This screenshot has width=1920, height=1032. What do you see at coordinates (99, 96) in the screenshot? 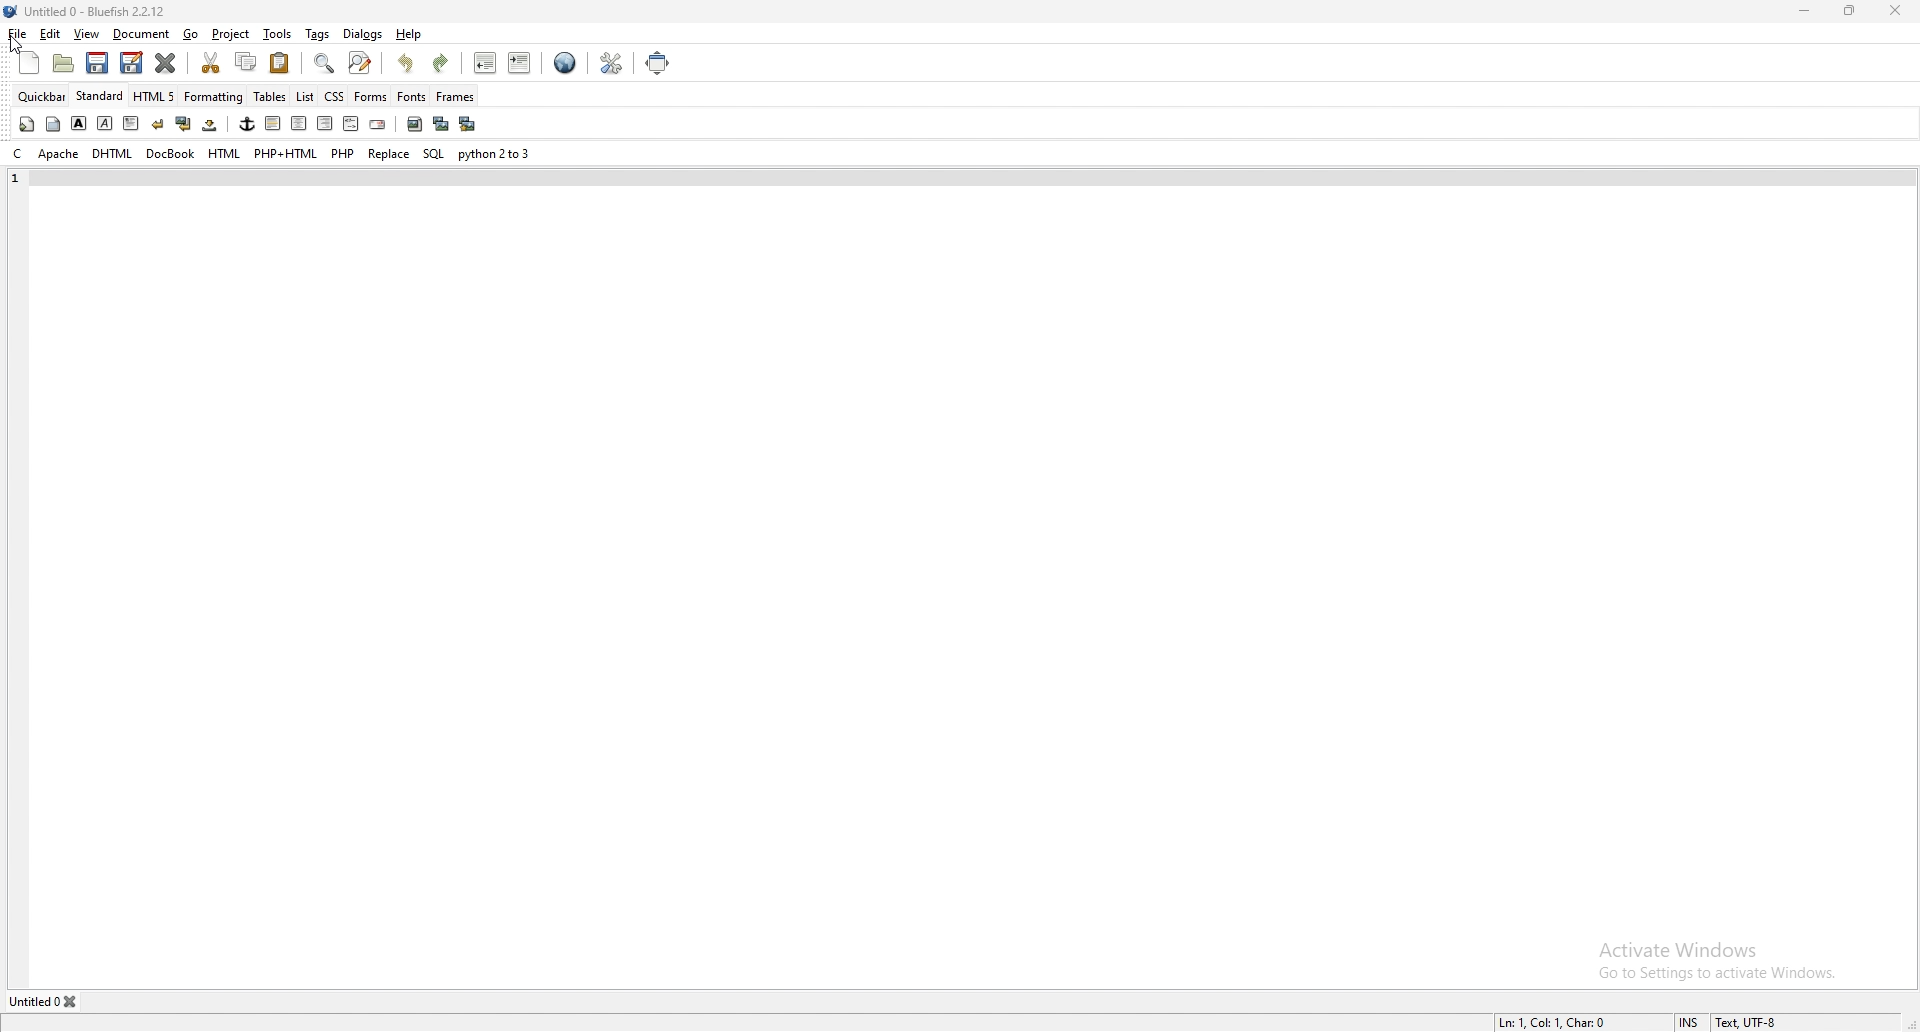
I see `standard` at bounding box center [99, 96].